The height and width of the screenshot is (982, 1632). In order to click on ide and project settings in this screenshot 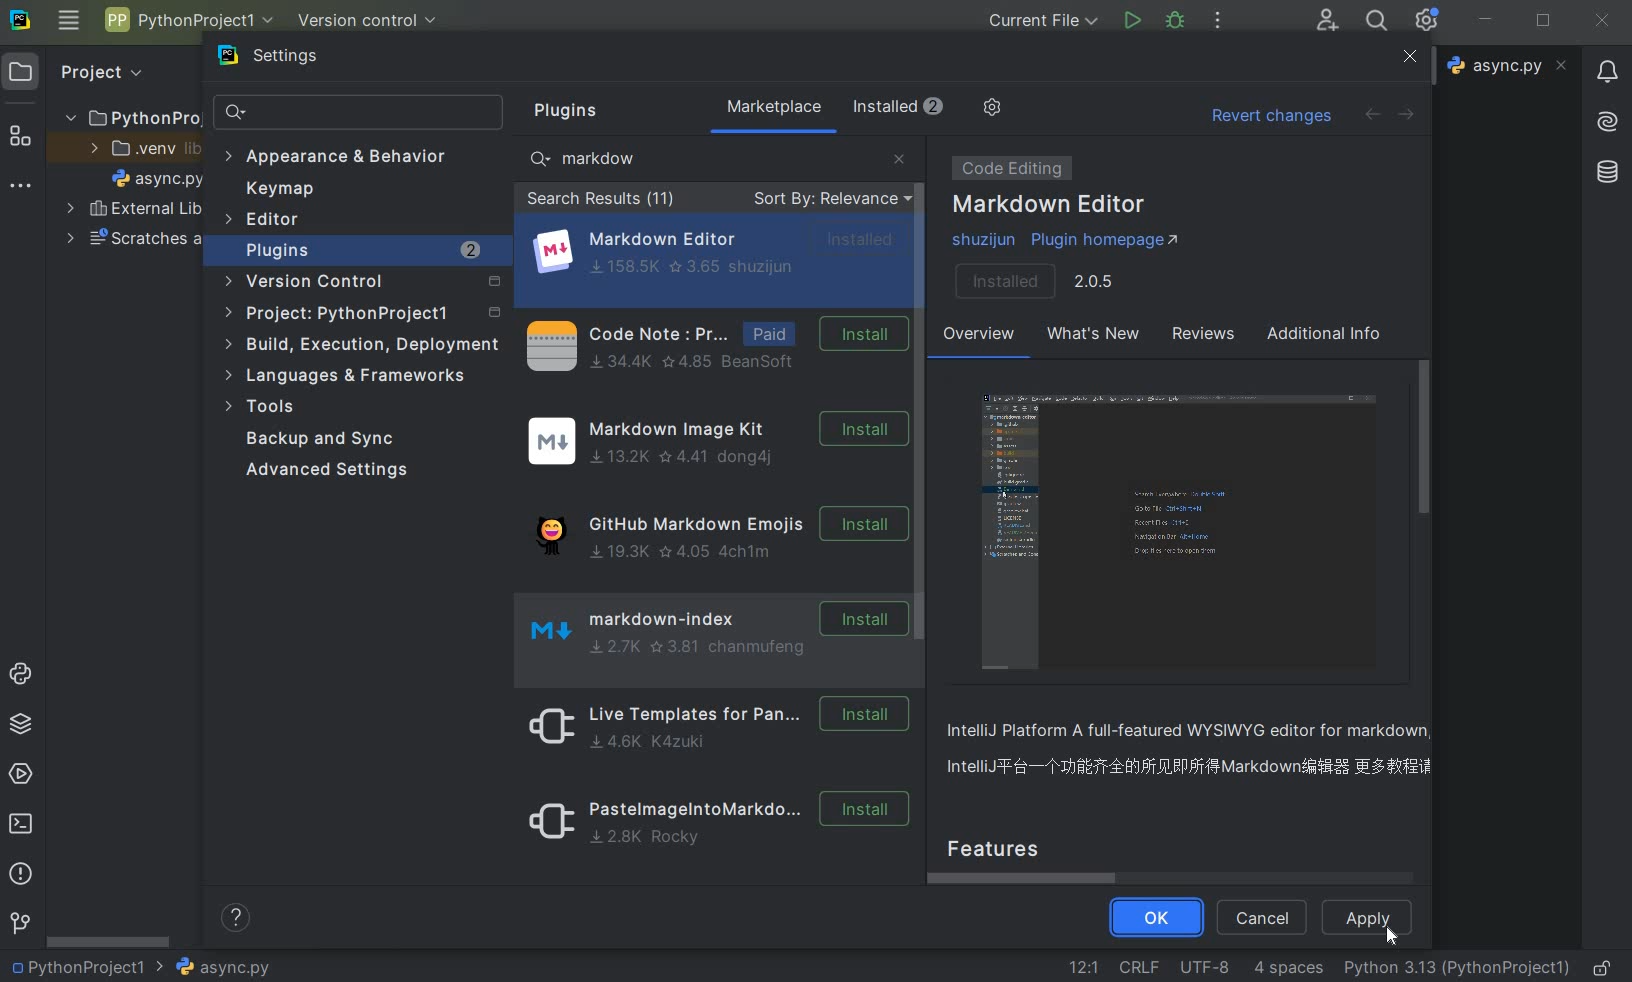, I will do `click(1427, 21)`.